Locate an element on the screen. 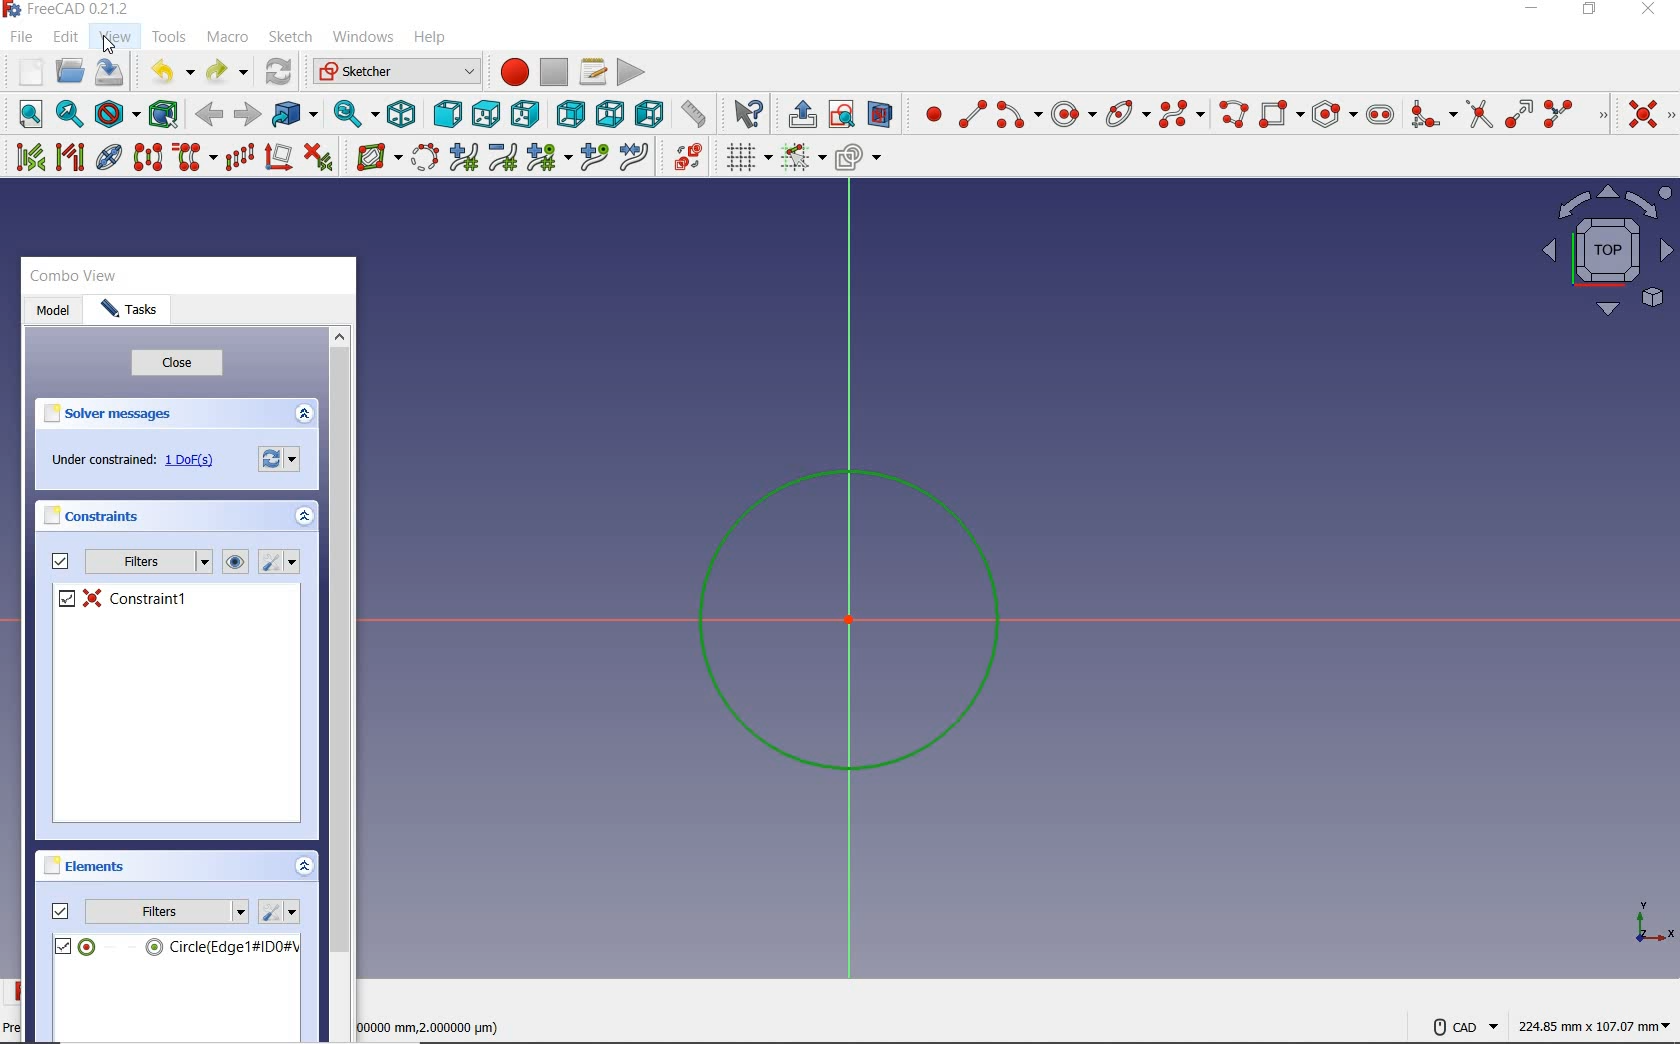 Image resolution: width=1680 pixels, height=1044 pixels. collapse is located at coordinates (305, 414).